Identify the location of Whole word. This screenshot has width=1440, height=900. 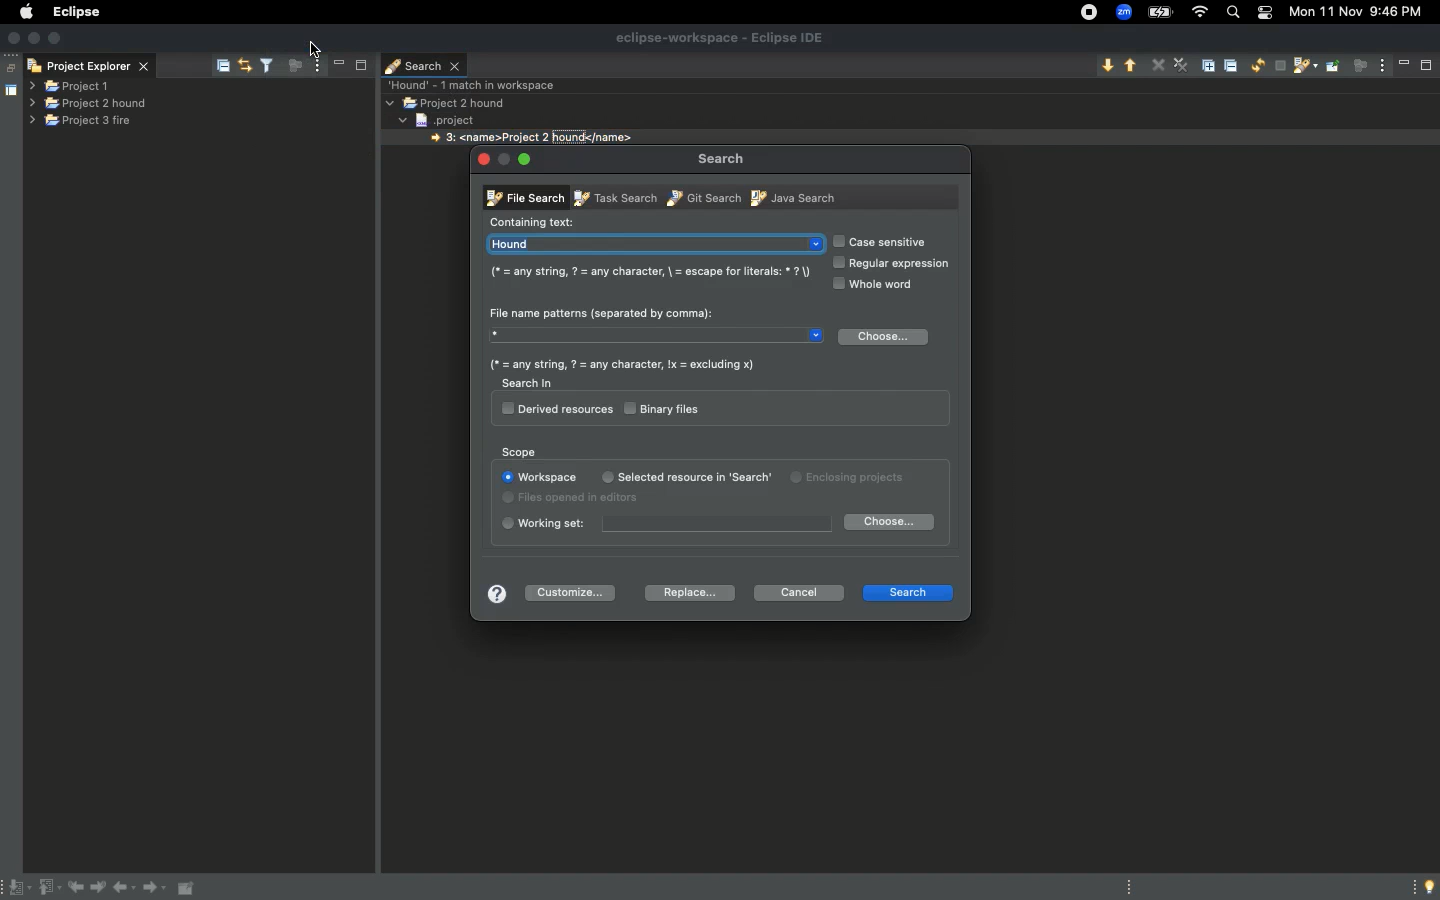
(879, 285).